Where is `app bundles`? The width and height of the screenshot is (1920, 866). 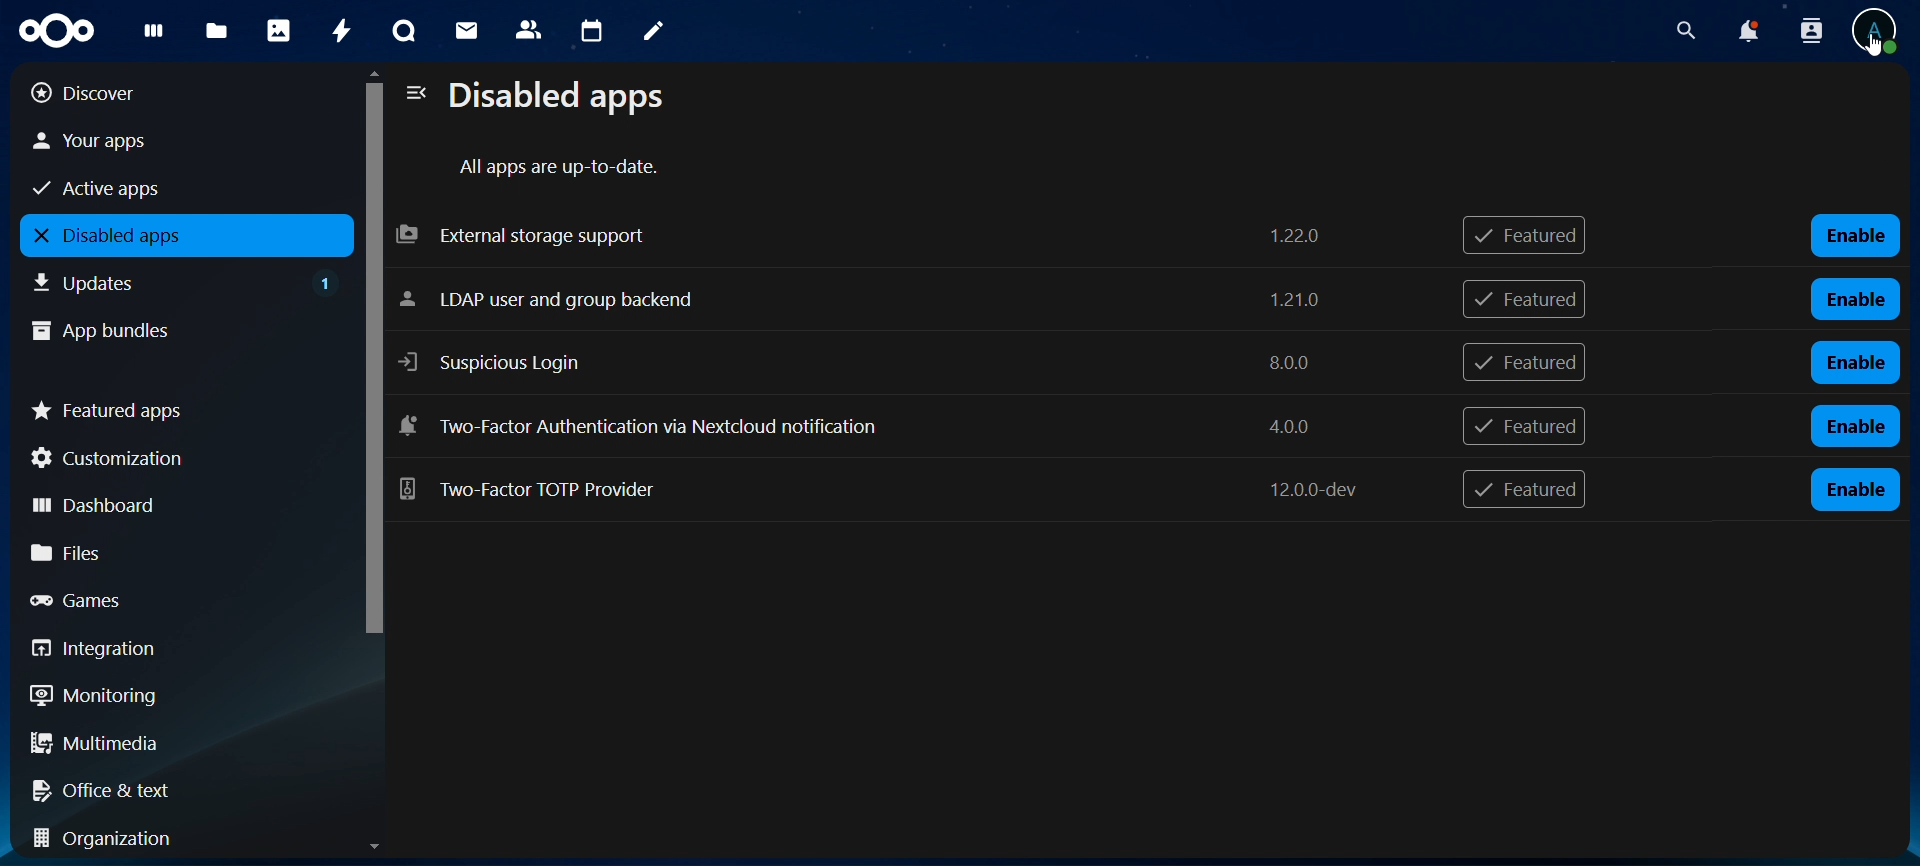 app bundles is located at coordinates (166, 328).